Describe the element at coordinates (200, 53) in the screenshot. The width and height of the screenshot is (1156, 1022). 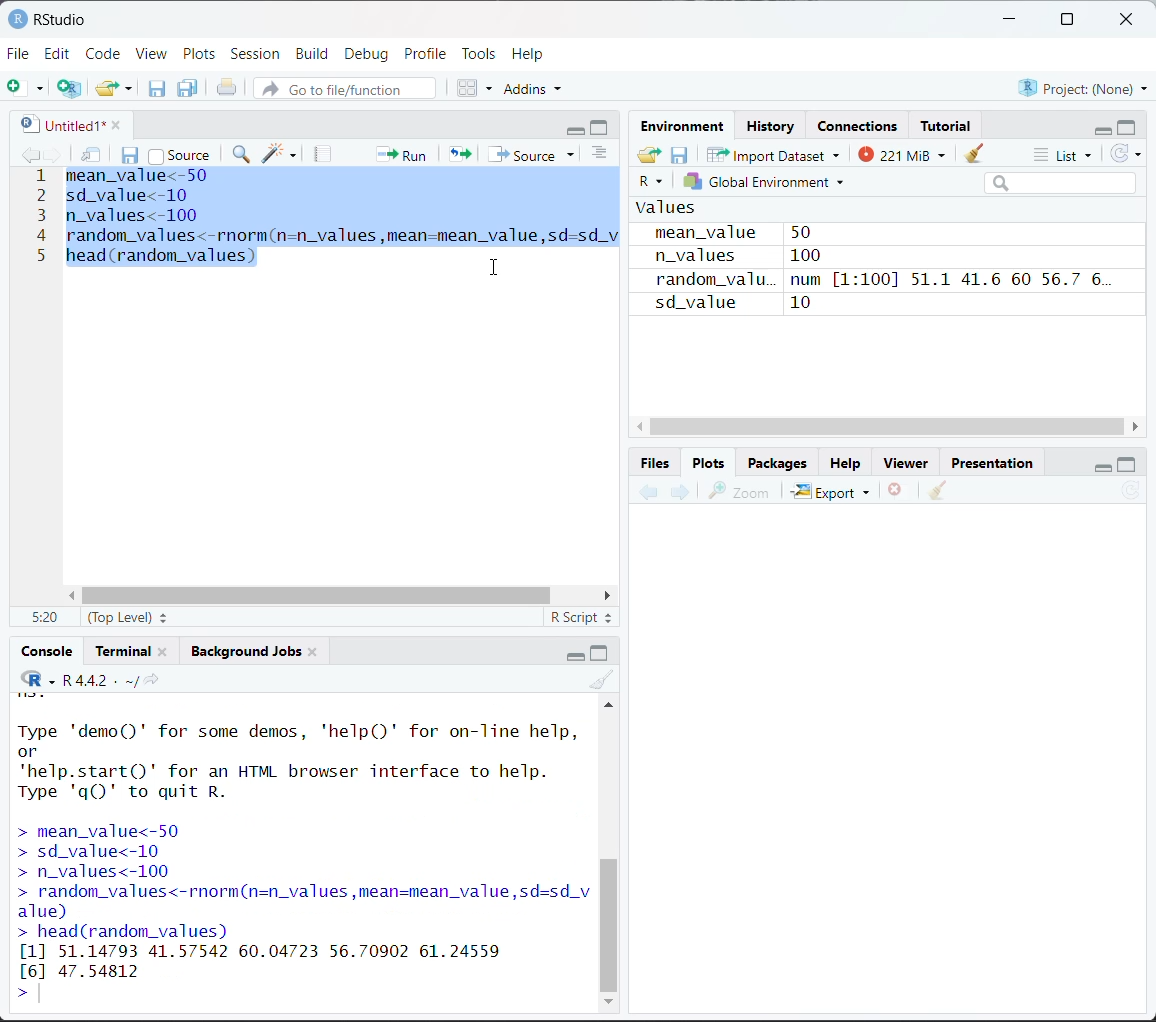
I see `Plots` at that location.